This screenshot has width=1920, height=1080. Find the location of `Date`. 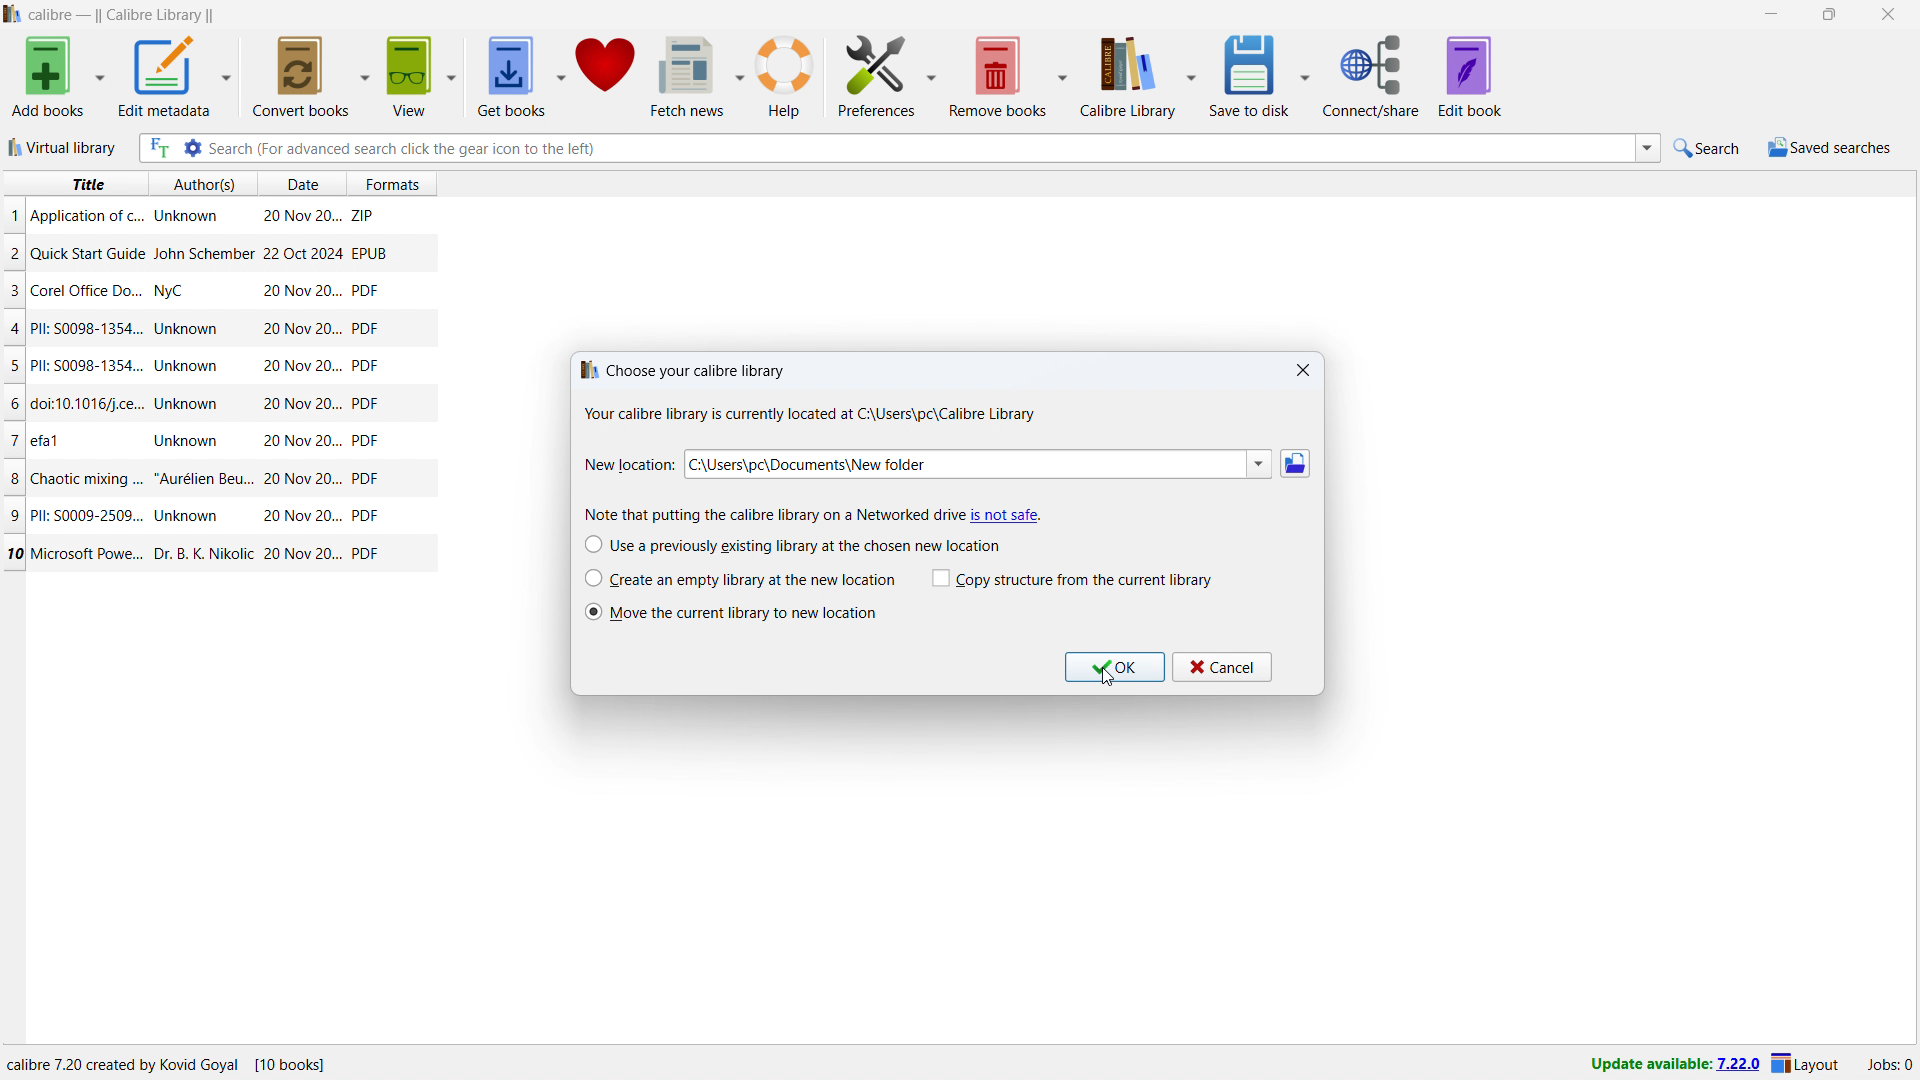

Date is located at coordinates (299, 292).